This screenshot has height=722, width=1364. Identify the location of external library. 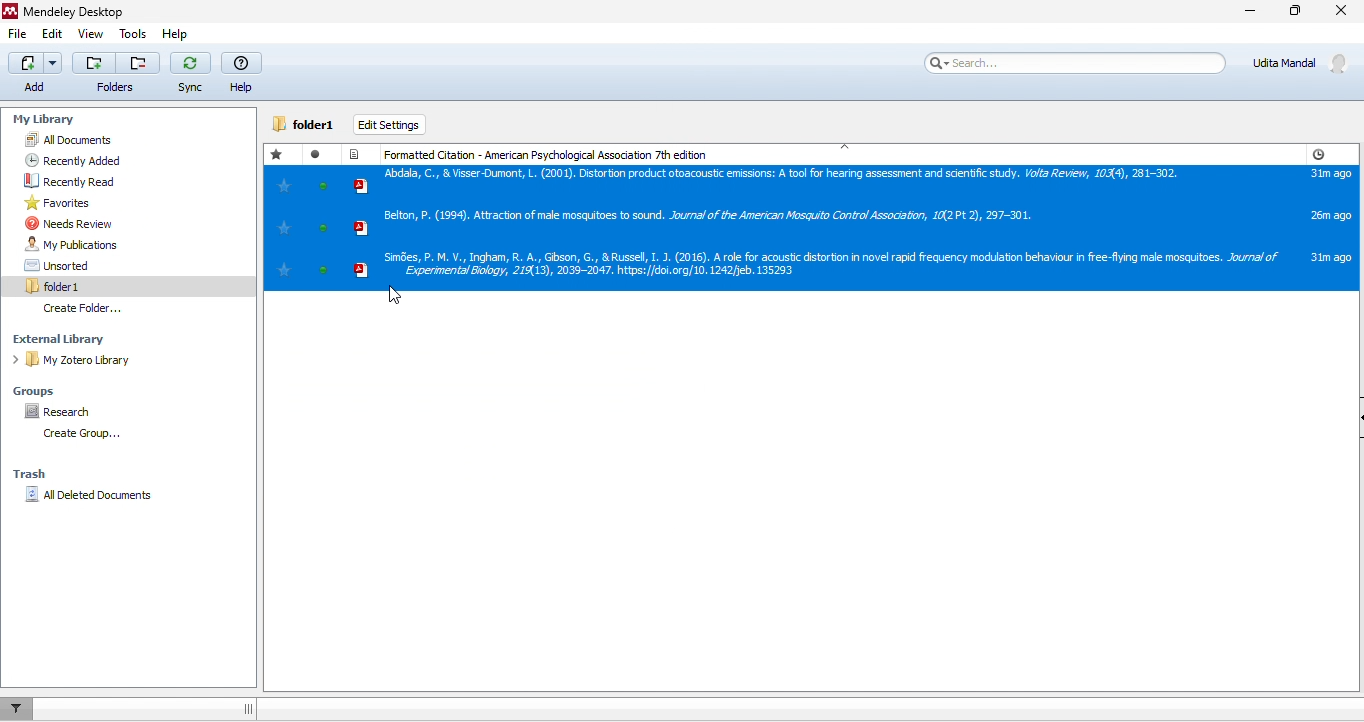
(89, 339).